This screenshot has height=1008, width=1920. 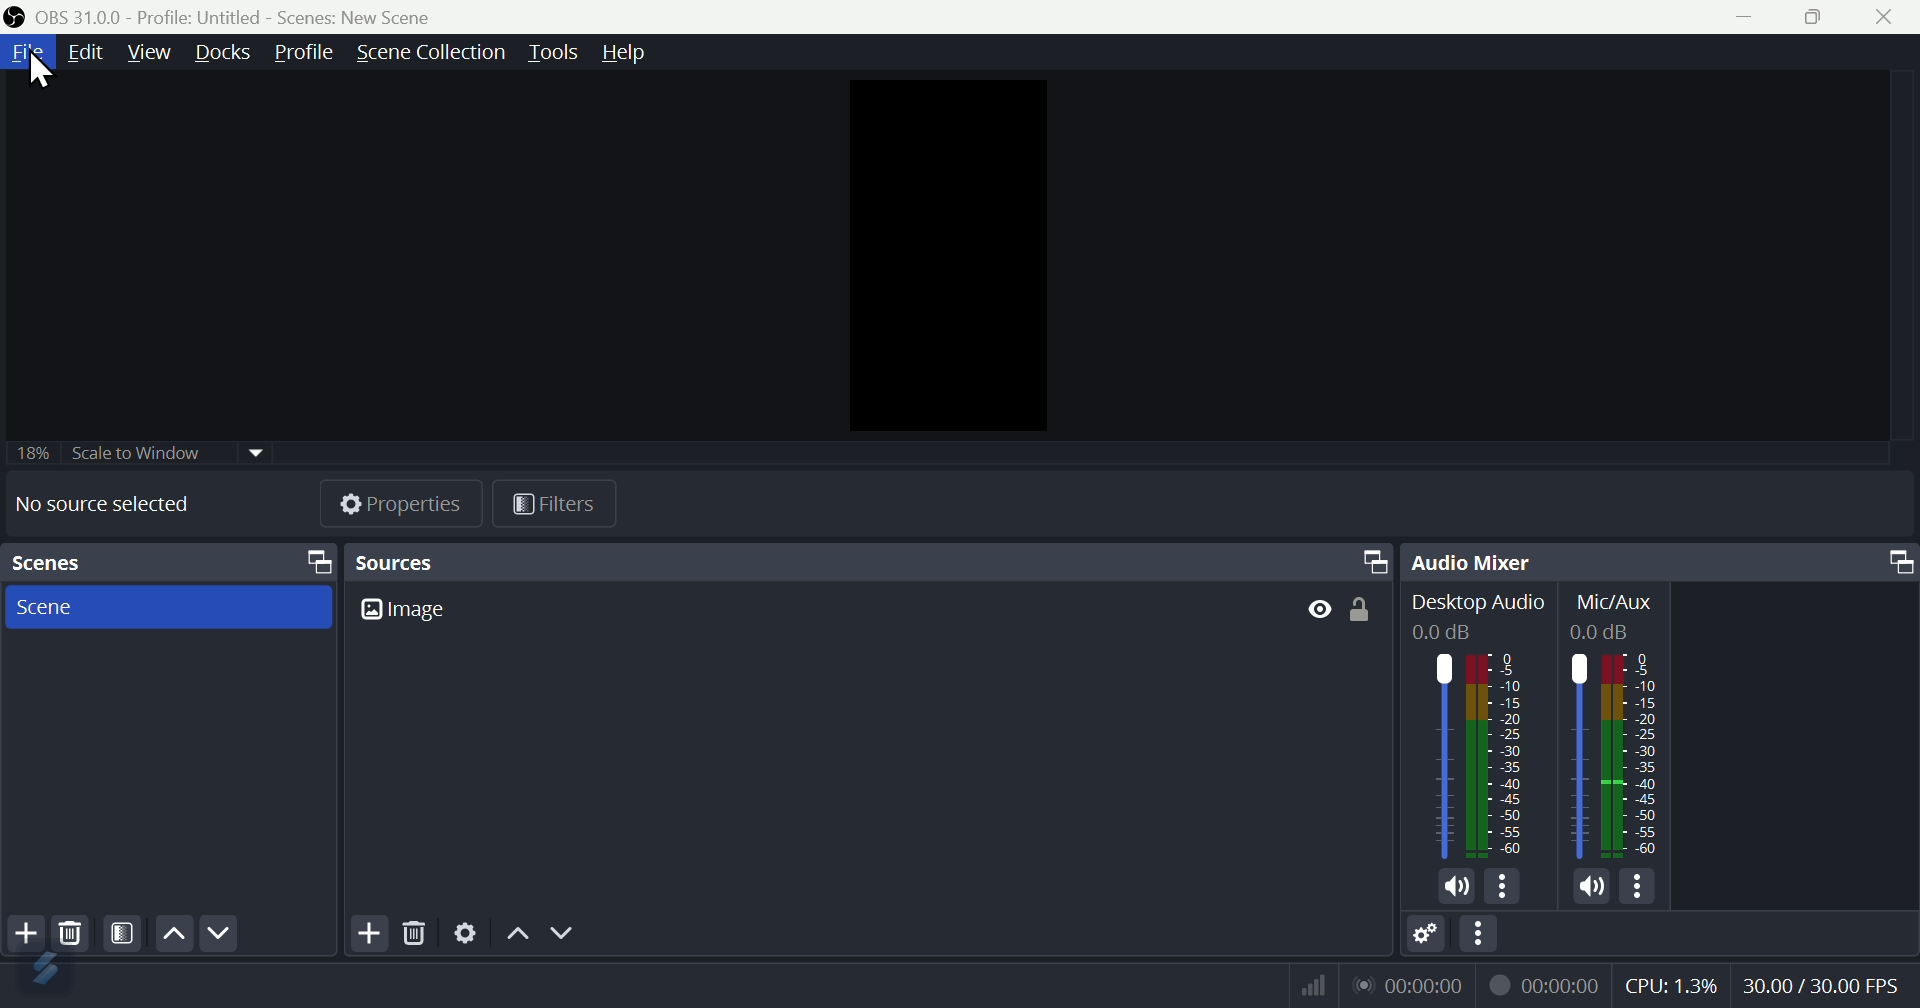 What do you see at coordinates (1480, 752) in the screenshot?
I see `Audio bar` at bounding box center [1480, 752].